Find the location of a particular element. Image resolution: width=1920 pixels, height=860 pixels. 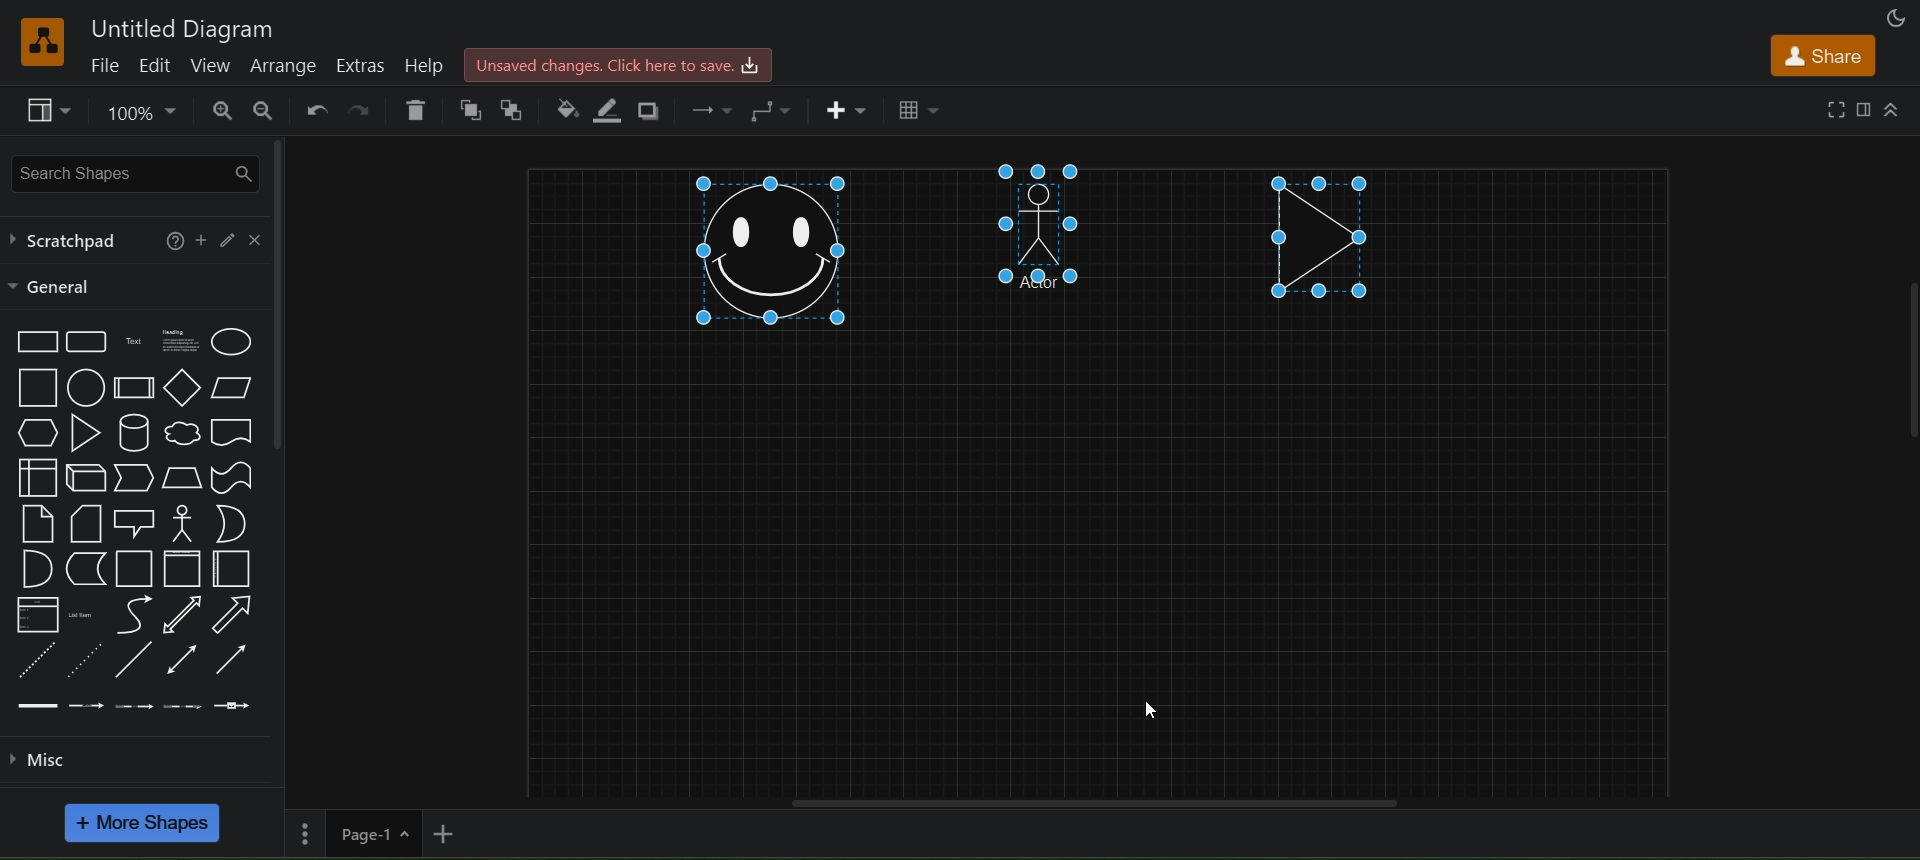

bidirectional connector is located at coordinates (185, 660).